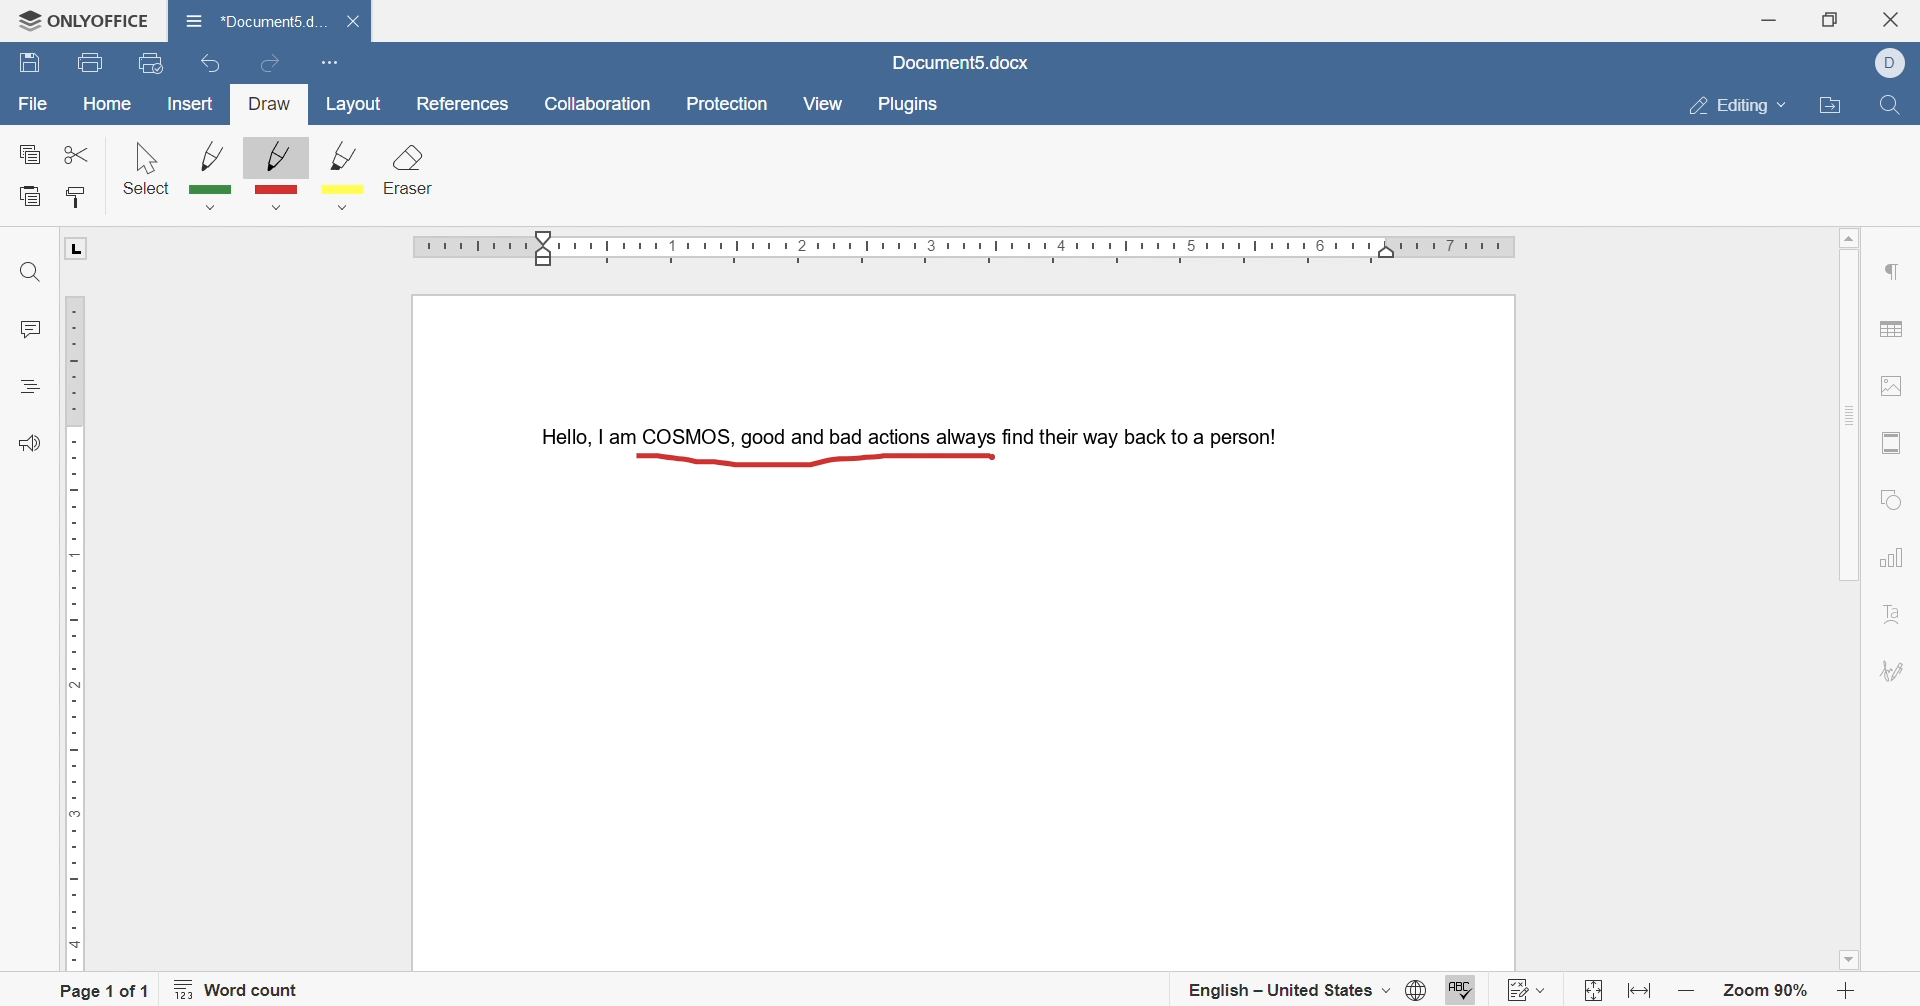 The width and height of the screenshot is (1920, 1006). Describe the element at coordinates (213, 174) in the screenshot. I see `green pen ` at that location.